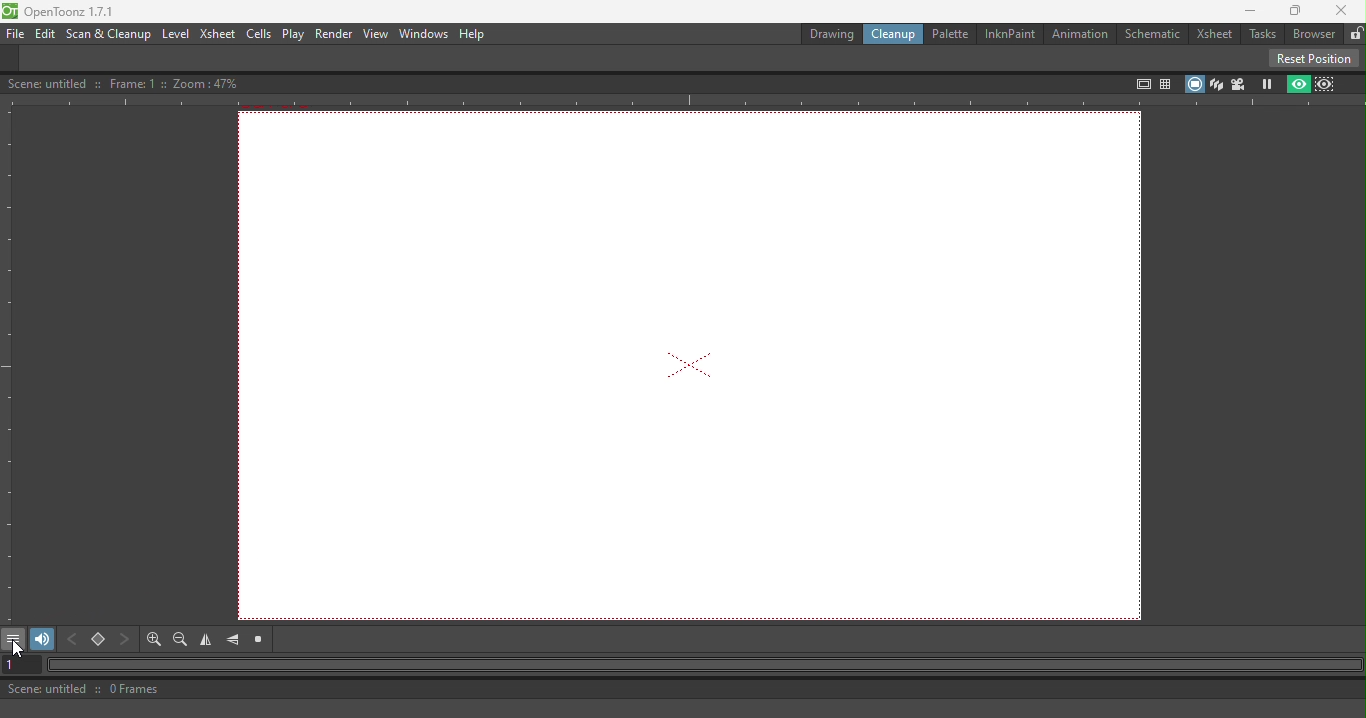 This screenshot has width=1366, height=718. What do you see at coordinates (9, 364) in the screenshot?
I see `Vertical ruler` at bounding box center [9, 364].